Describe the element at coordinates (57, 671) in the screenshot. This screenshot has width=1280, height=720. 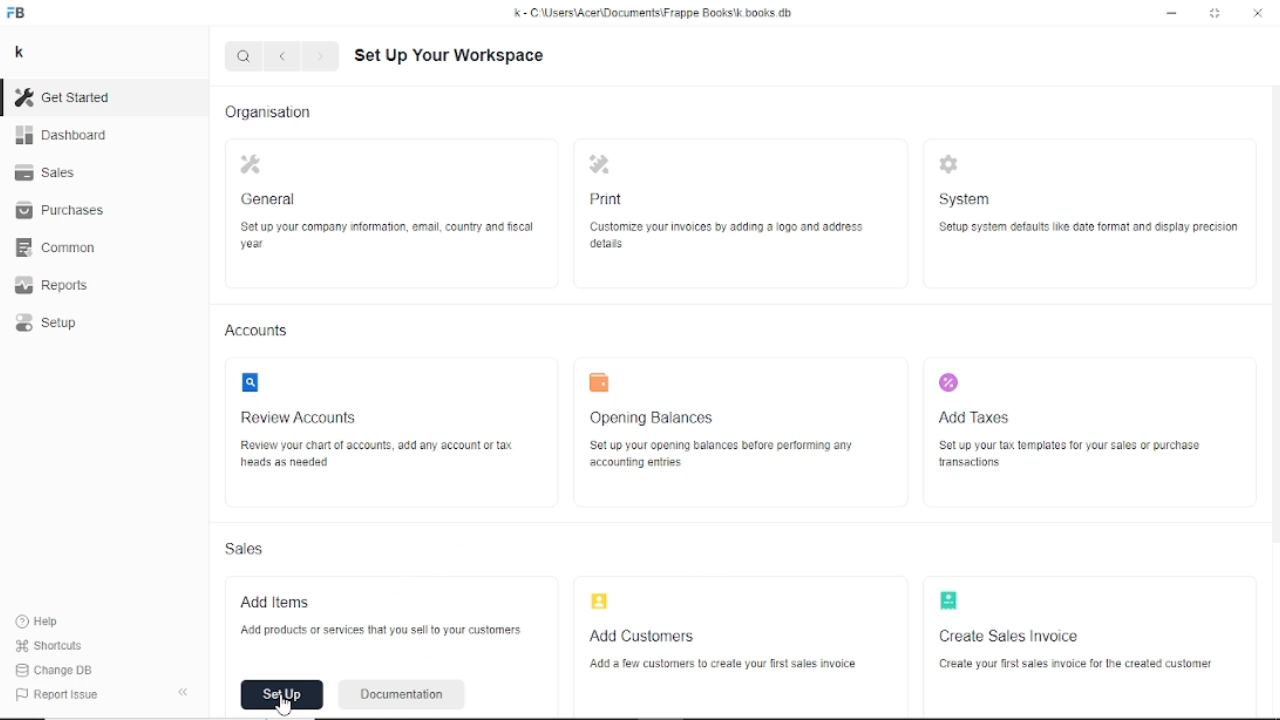
I see `Change DB` at that location.